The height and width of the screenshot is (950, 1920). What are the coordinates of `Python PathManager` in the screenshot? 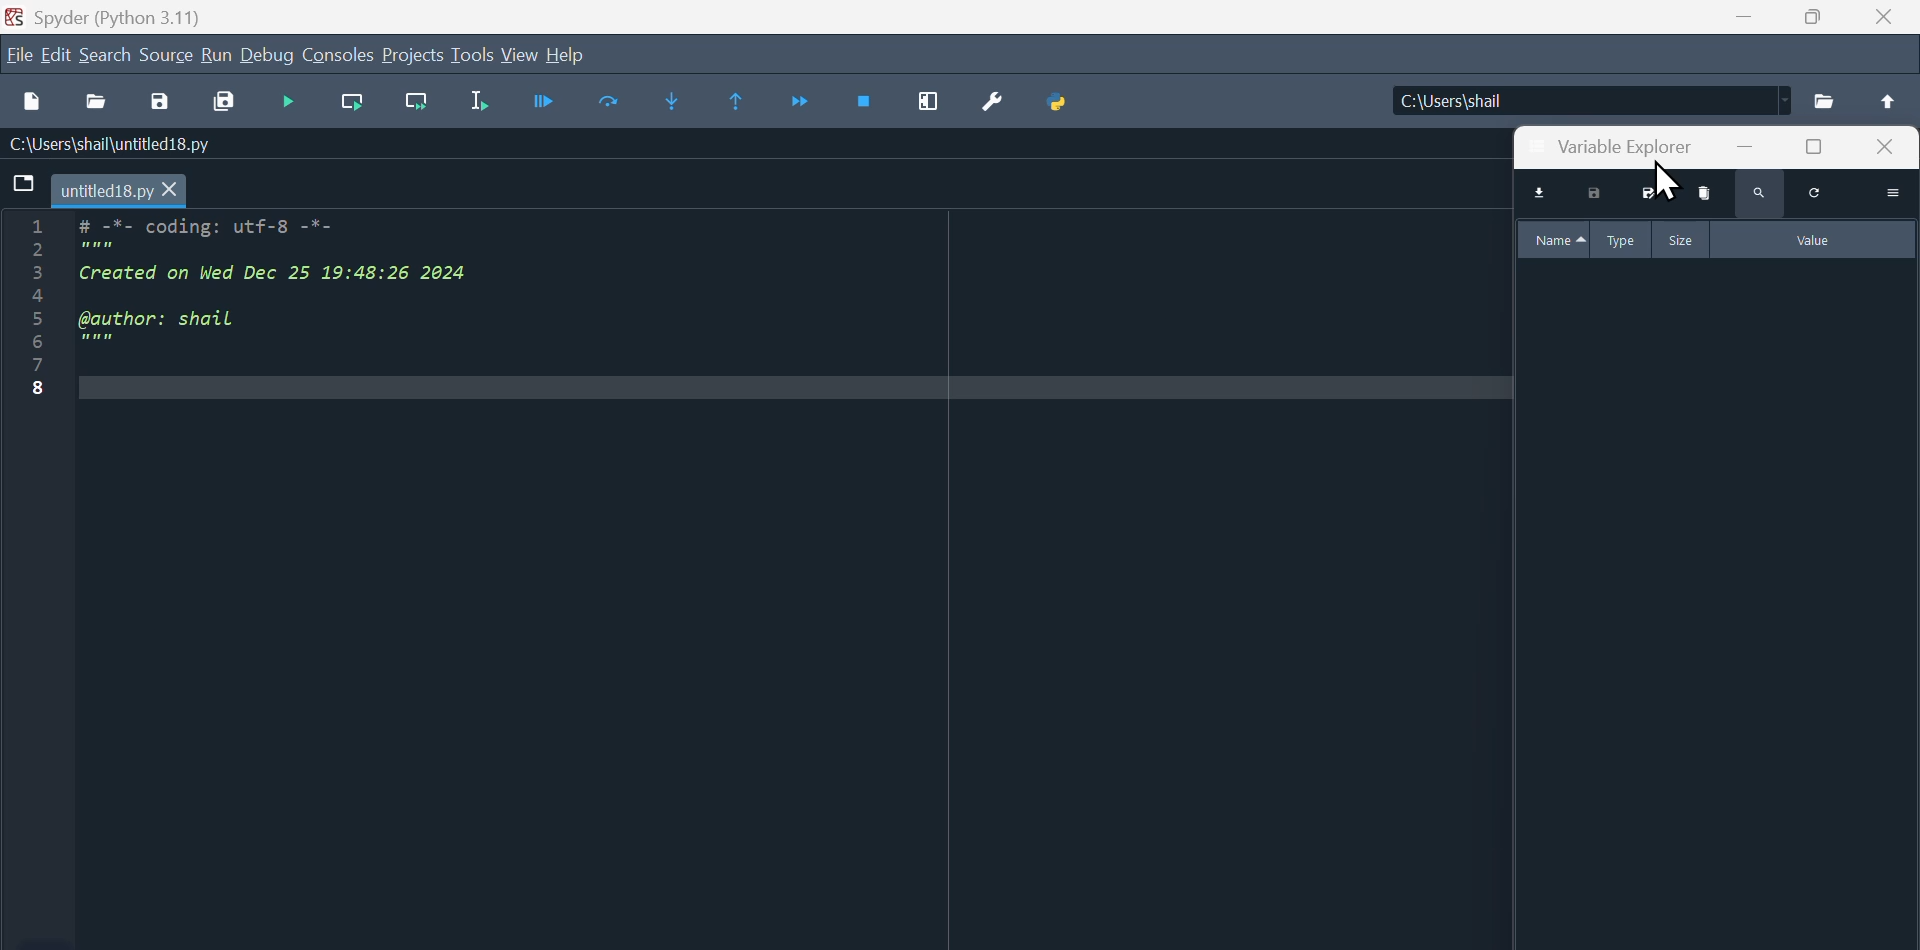 It's located at (1066, 106).